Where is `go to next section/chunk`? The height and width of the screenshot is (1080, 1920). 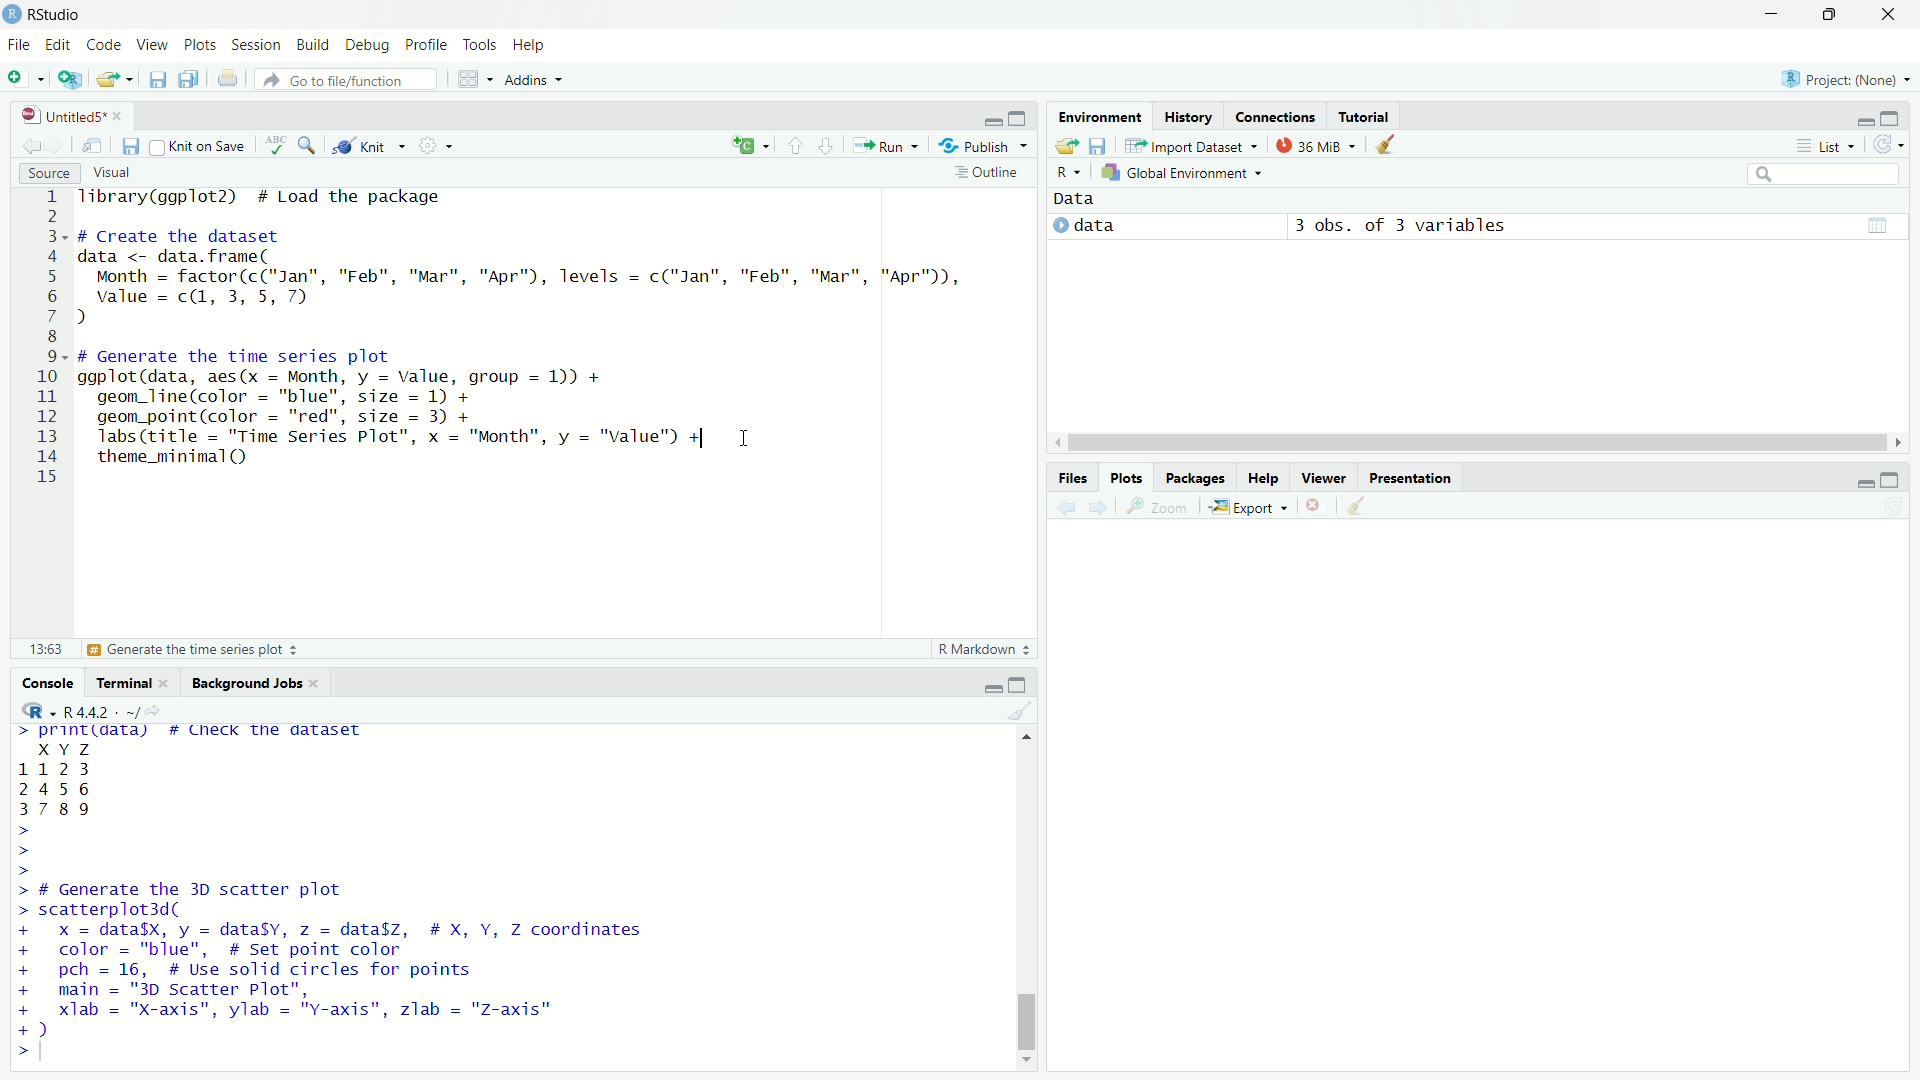 go to next section/chunk is located at coordinates (827, 146).